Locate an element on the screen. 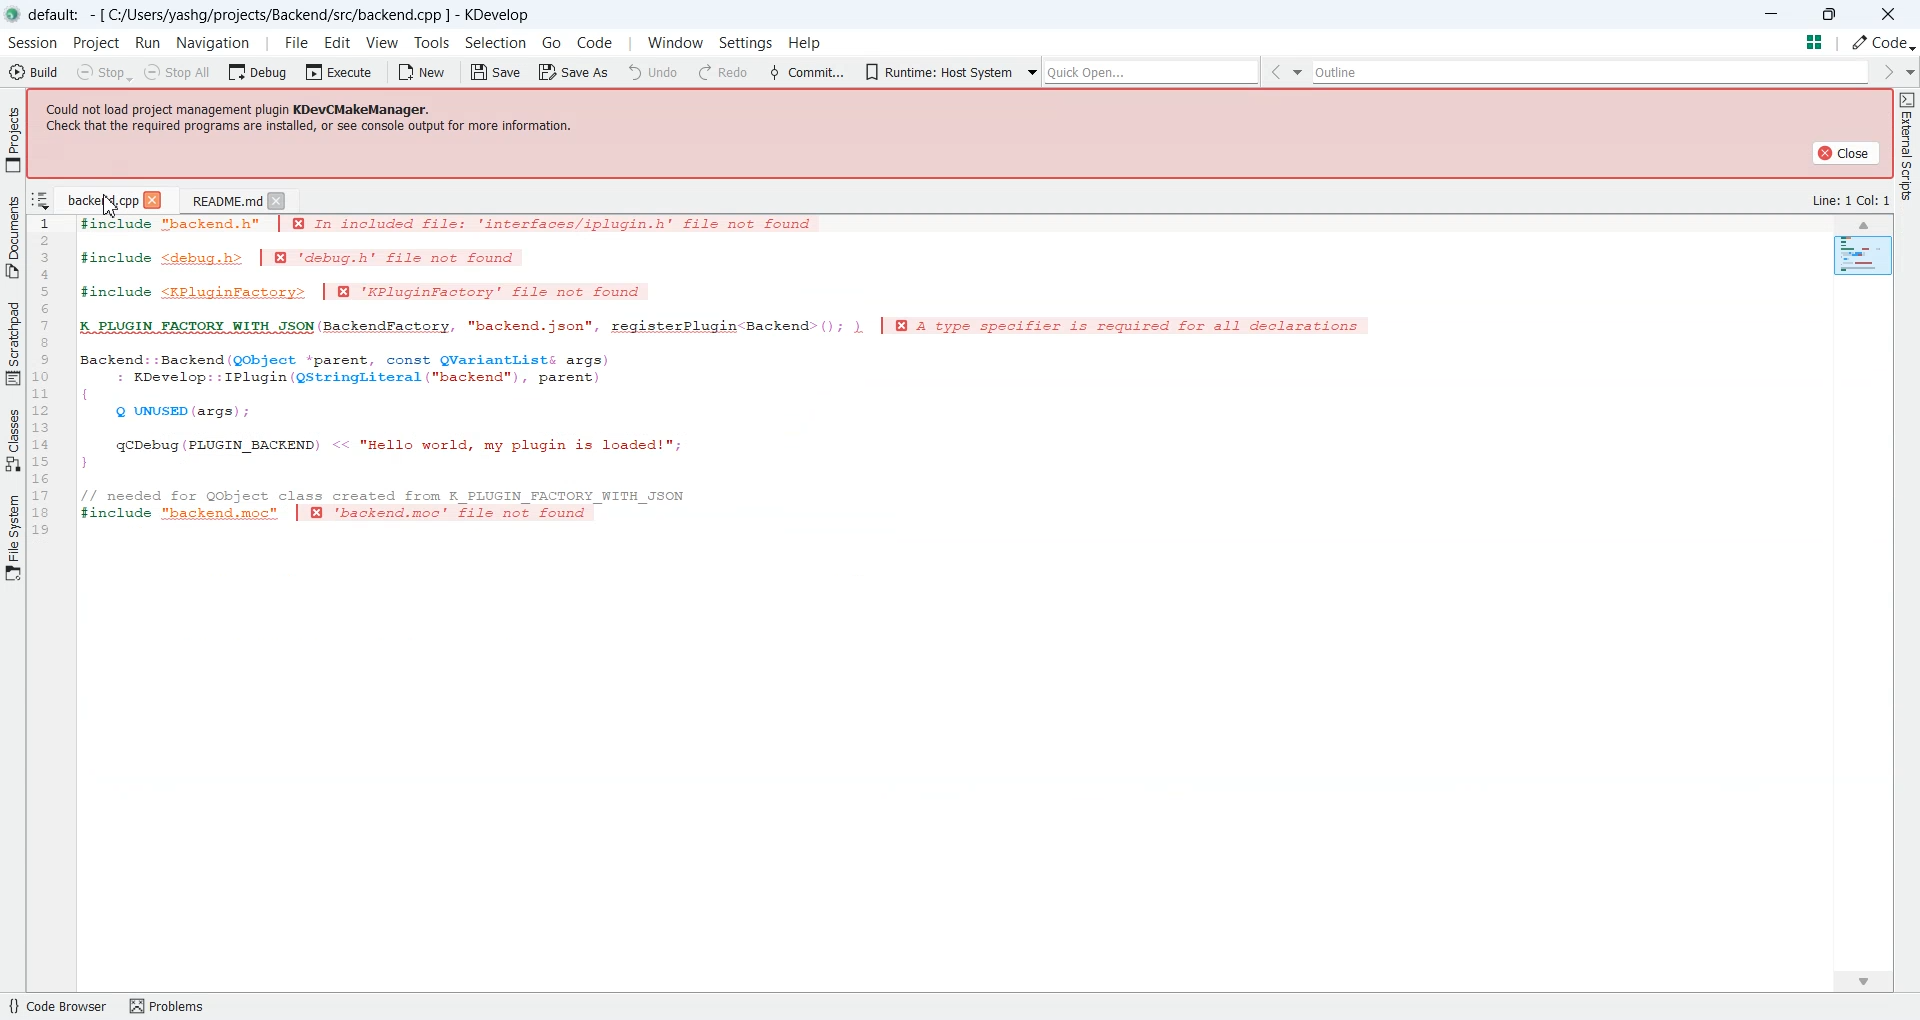 The height and width of the screenshot is (1020, 1920). Problems is located at coordinates (174, 1005).